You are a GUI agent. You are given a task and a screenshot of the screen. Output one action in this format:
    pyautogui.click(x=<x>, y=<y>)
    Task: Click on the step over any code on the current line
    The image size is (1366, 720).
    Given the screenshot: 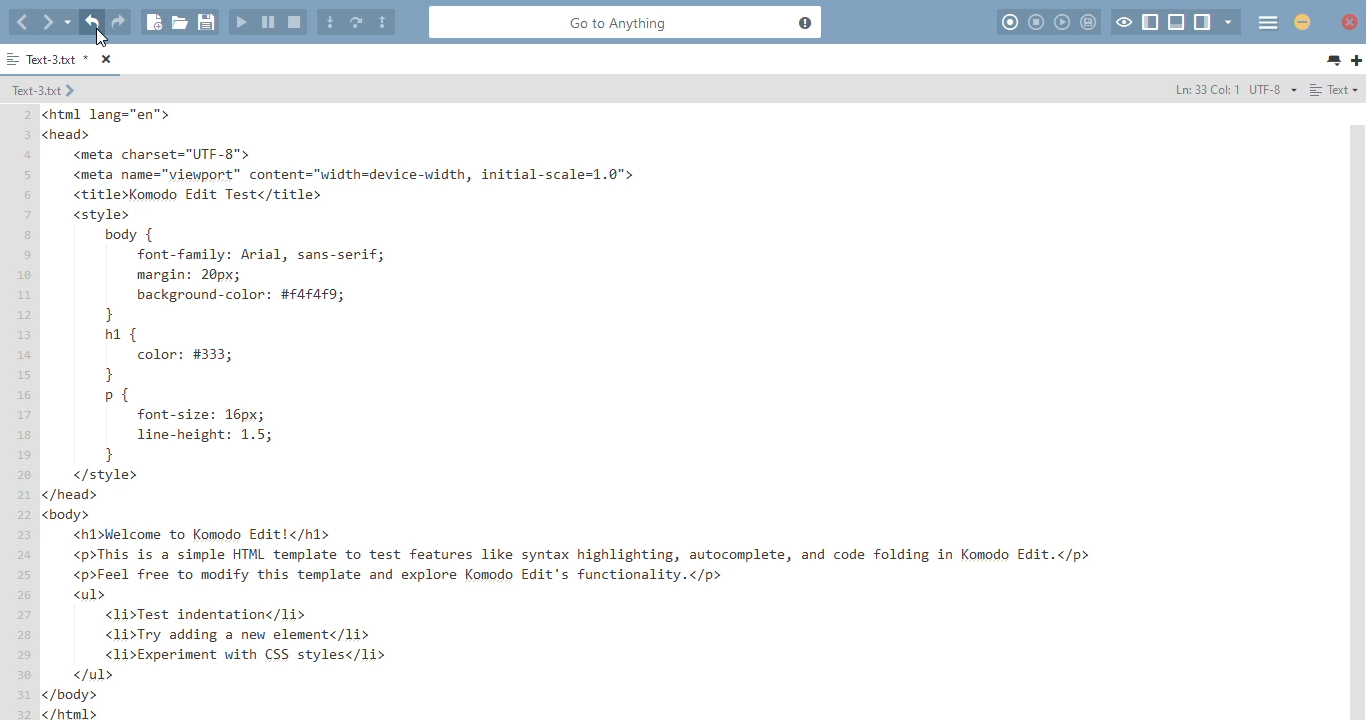 What is the action you would take?
    pyautogui.click(x=357, y=21)
    